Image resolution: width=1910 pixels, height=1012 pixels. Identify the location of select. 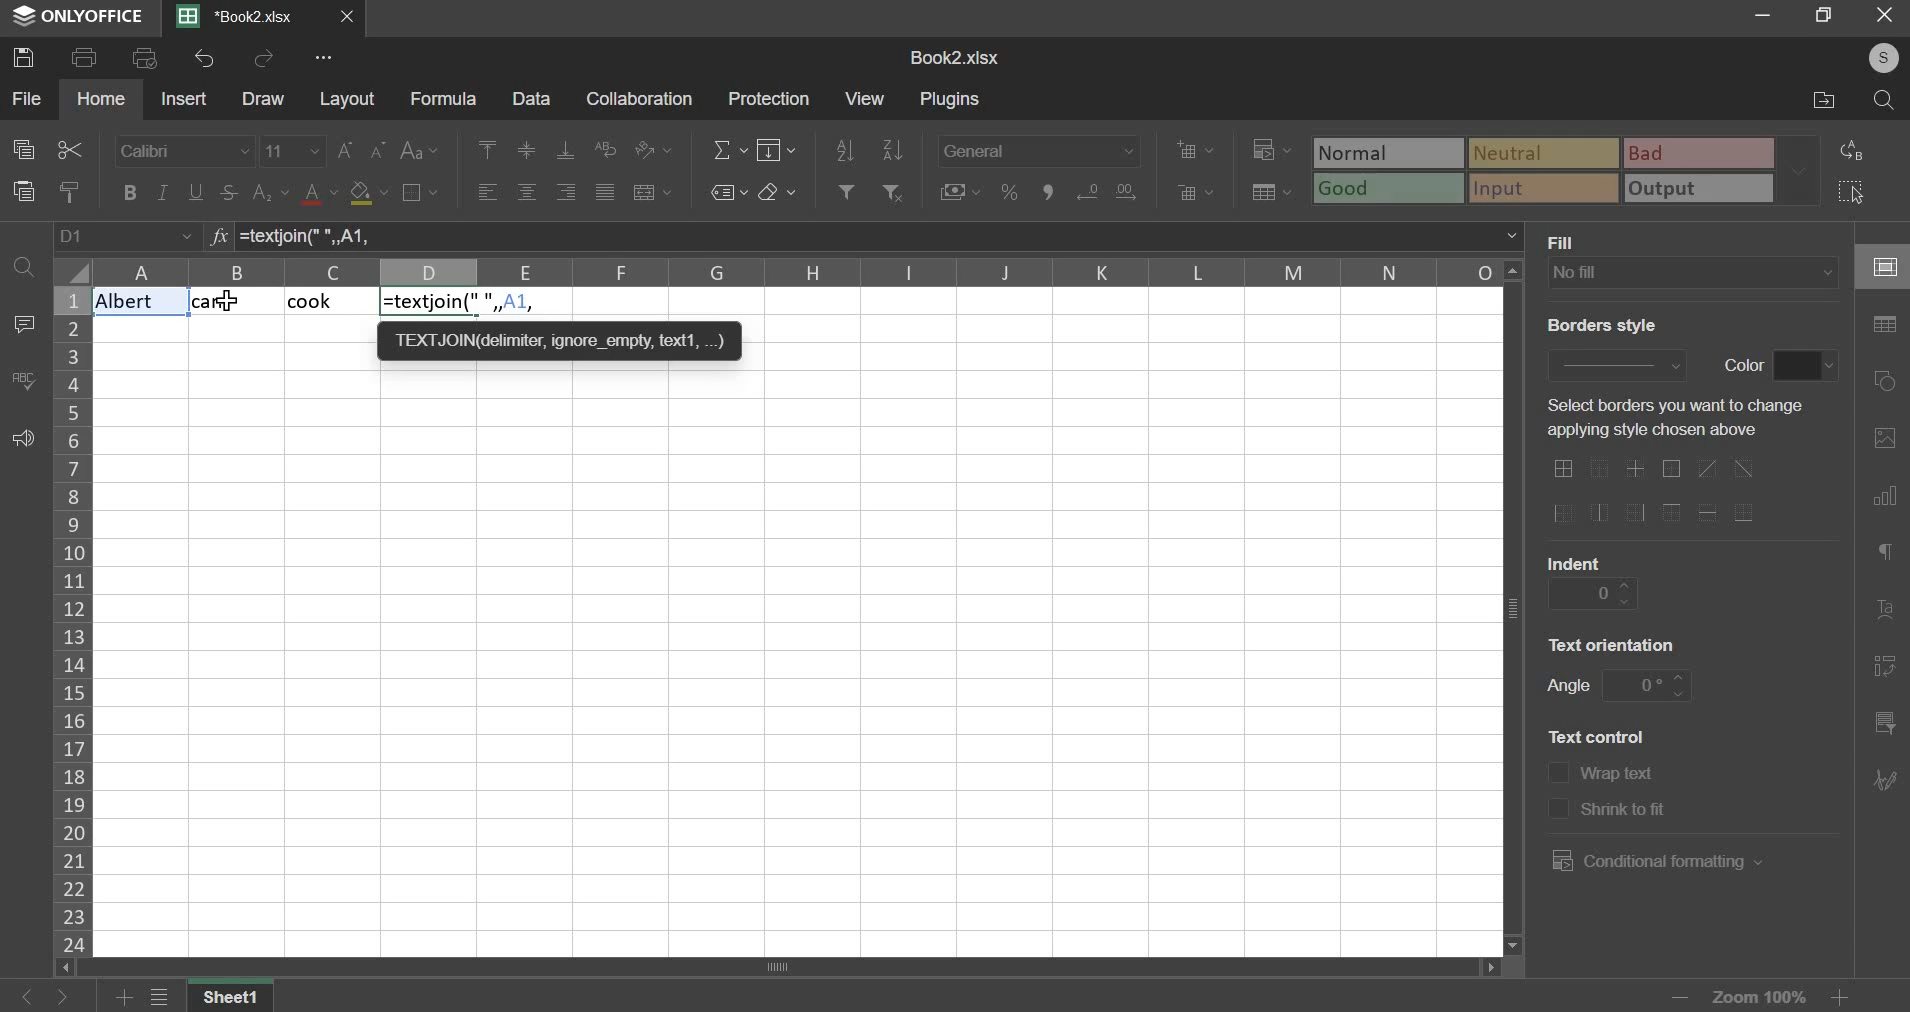
(1862, 192).